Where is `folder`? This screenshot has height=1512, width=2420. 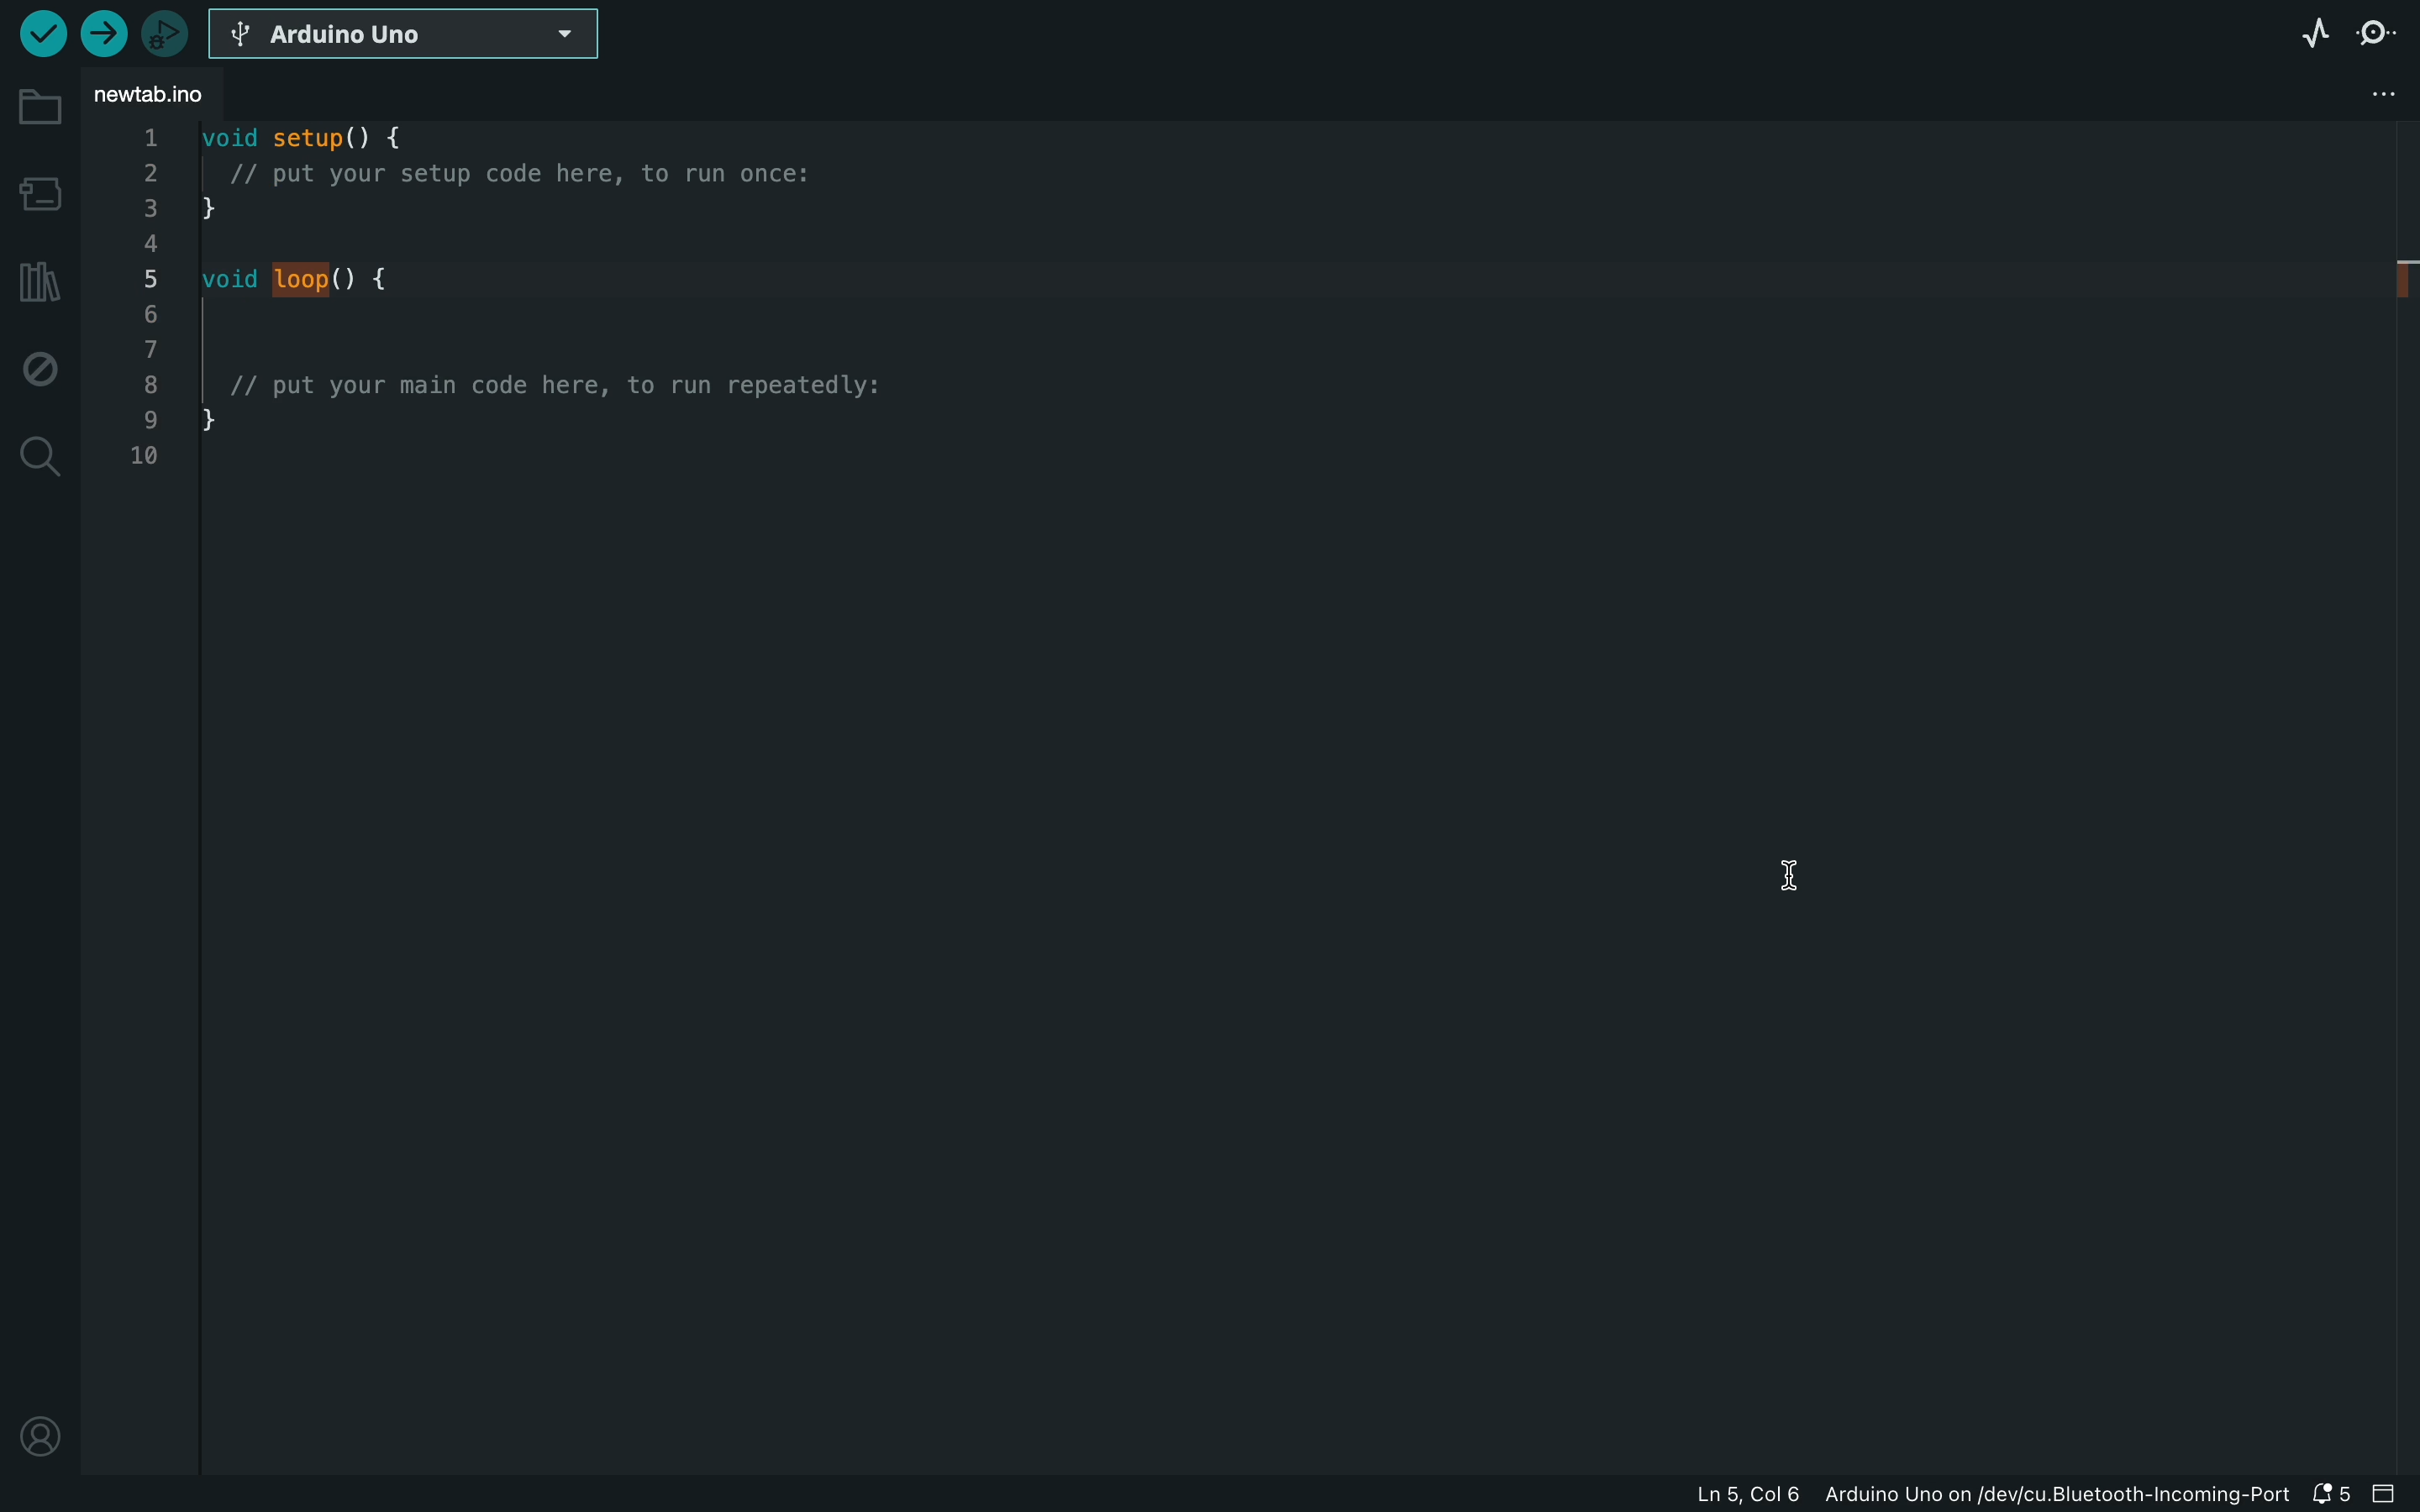
folder is located at coordinates (41, 108).